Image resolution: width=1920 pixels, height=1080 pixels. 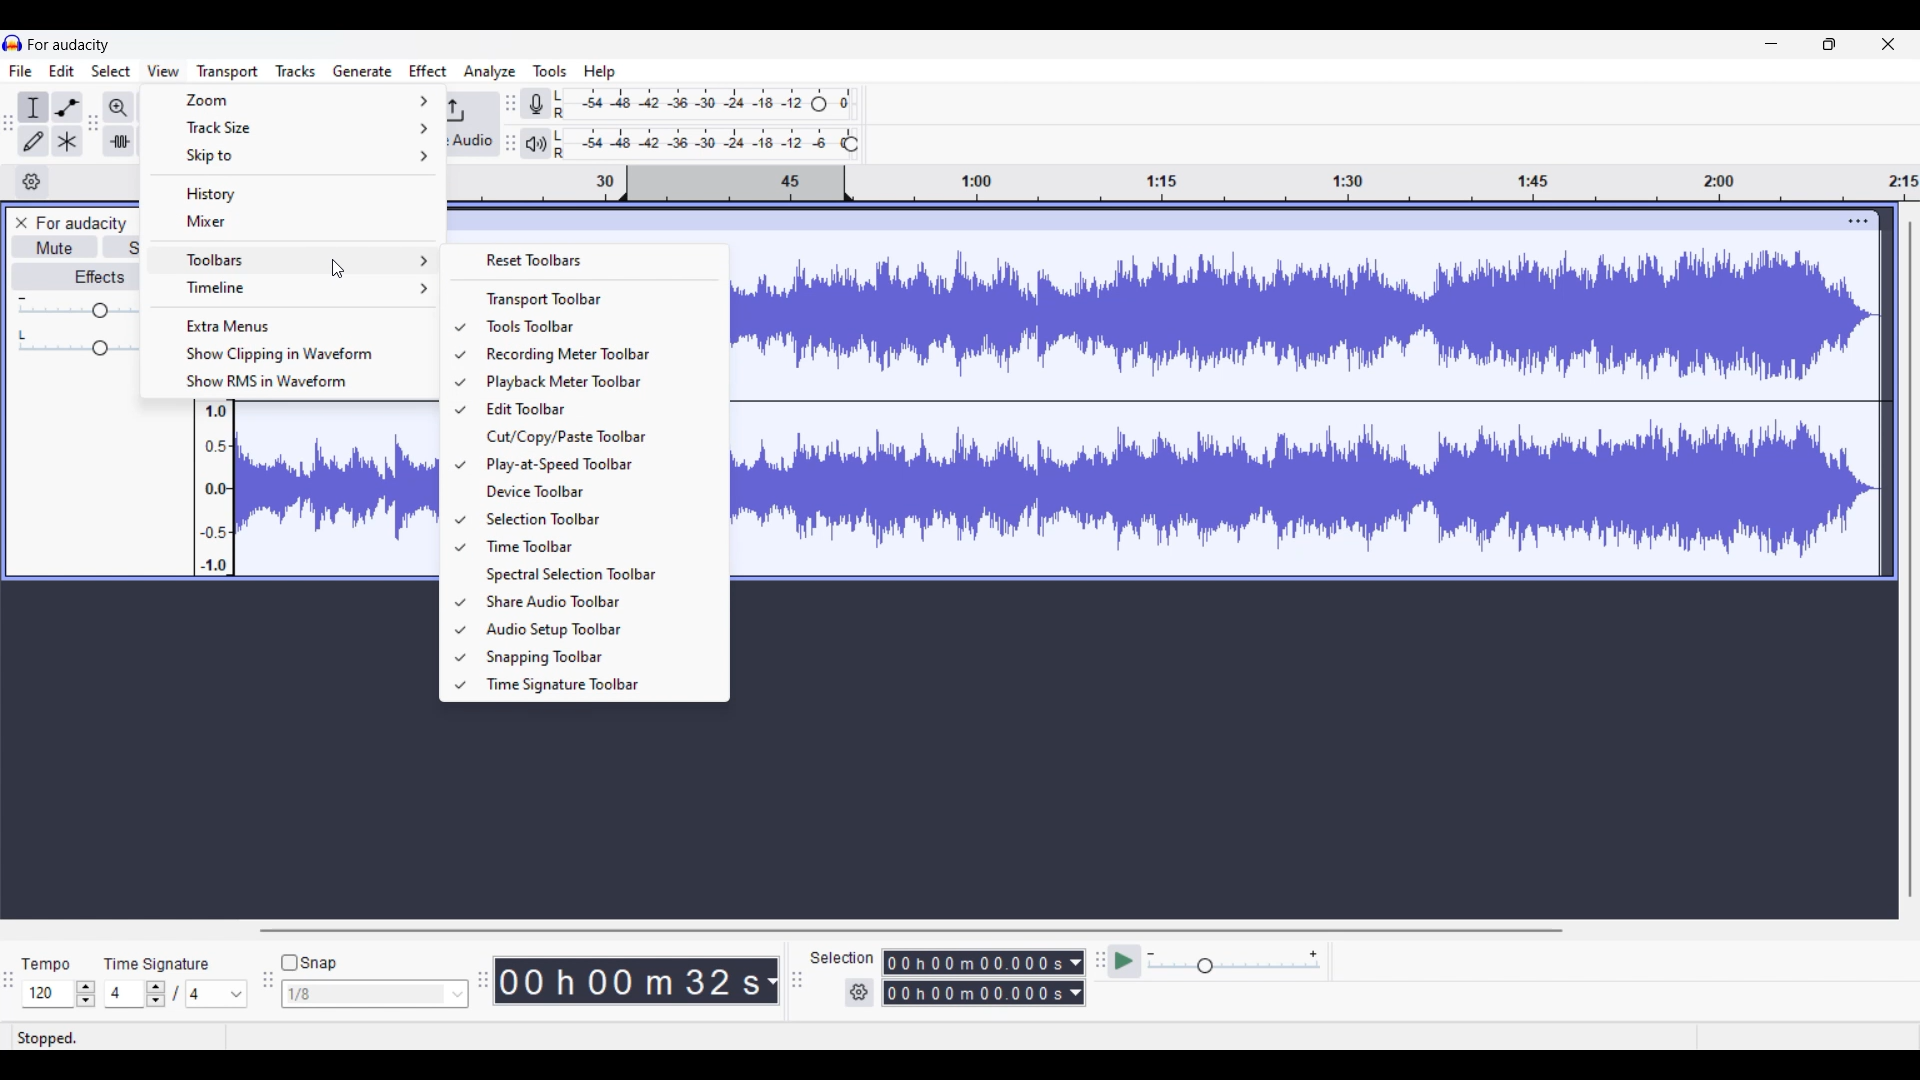 I want to click on Current status of track, so click(x=48, y=1037).